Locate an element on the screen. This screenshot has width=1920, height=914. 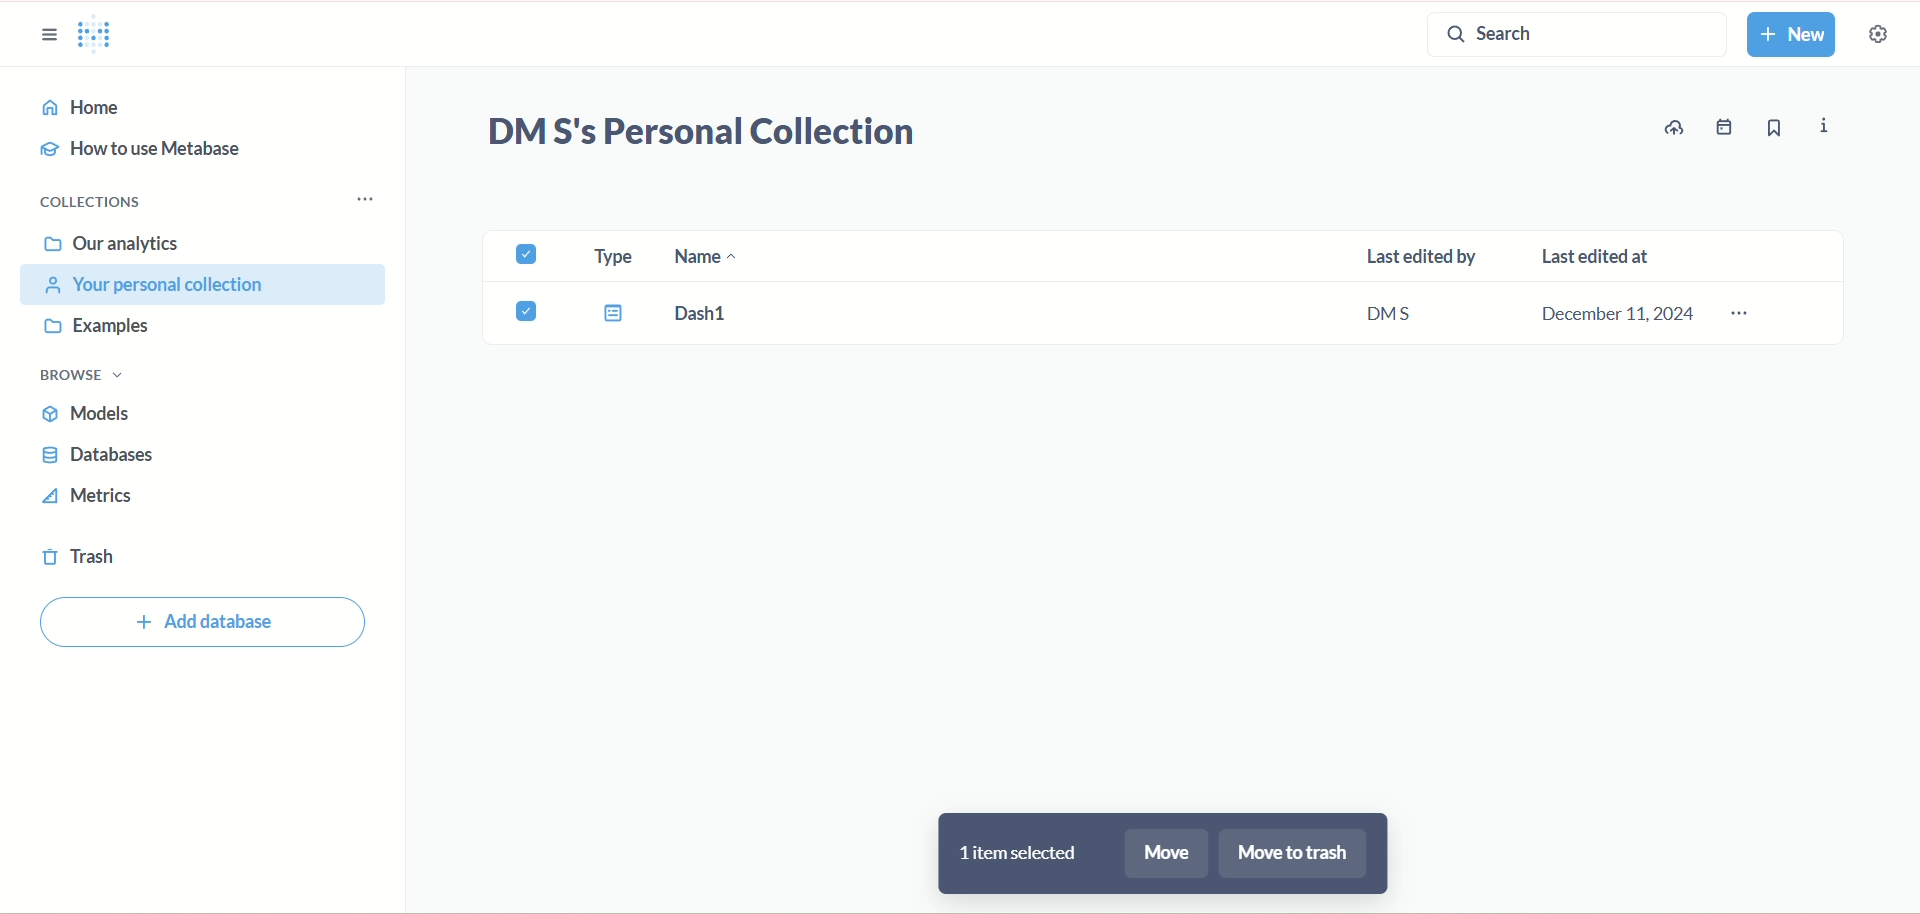
databases is located at coordinates (105, 454).